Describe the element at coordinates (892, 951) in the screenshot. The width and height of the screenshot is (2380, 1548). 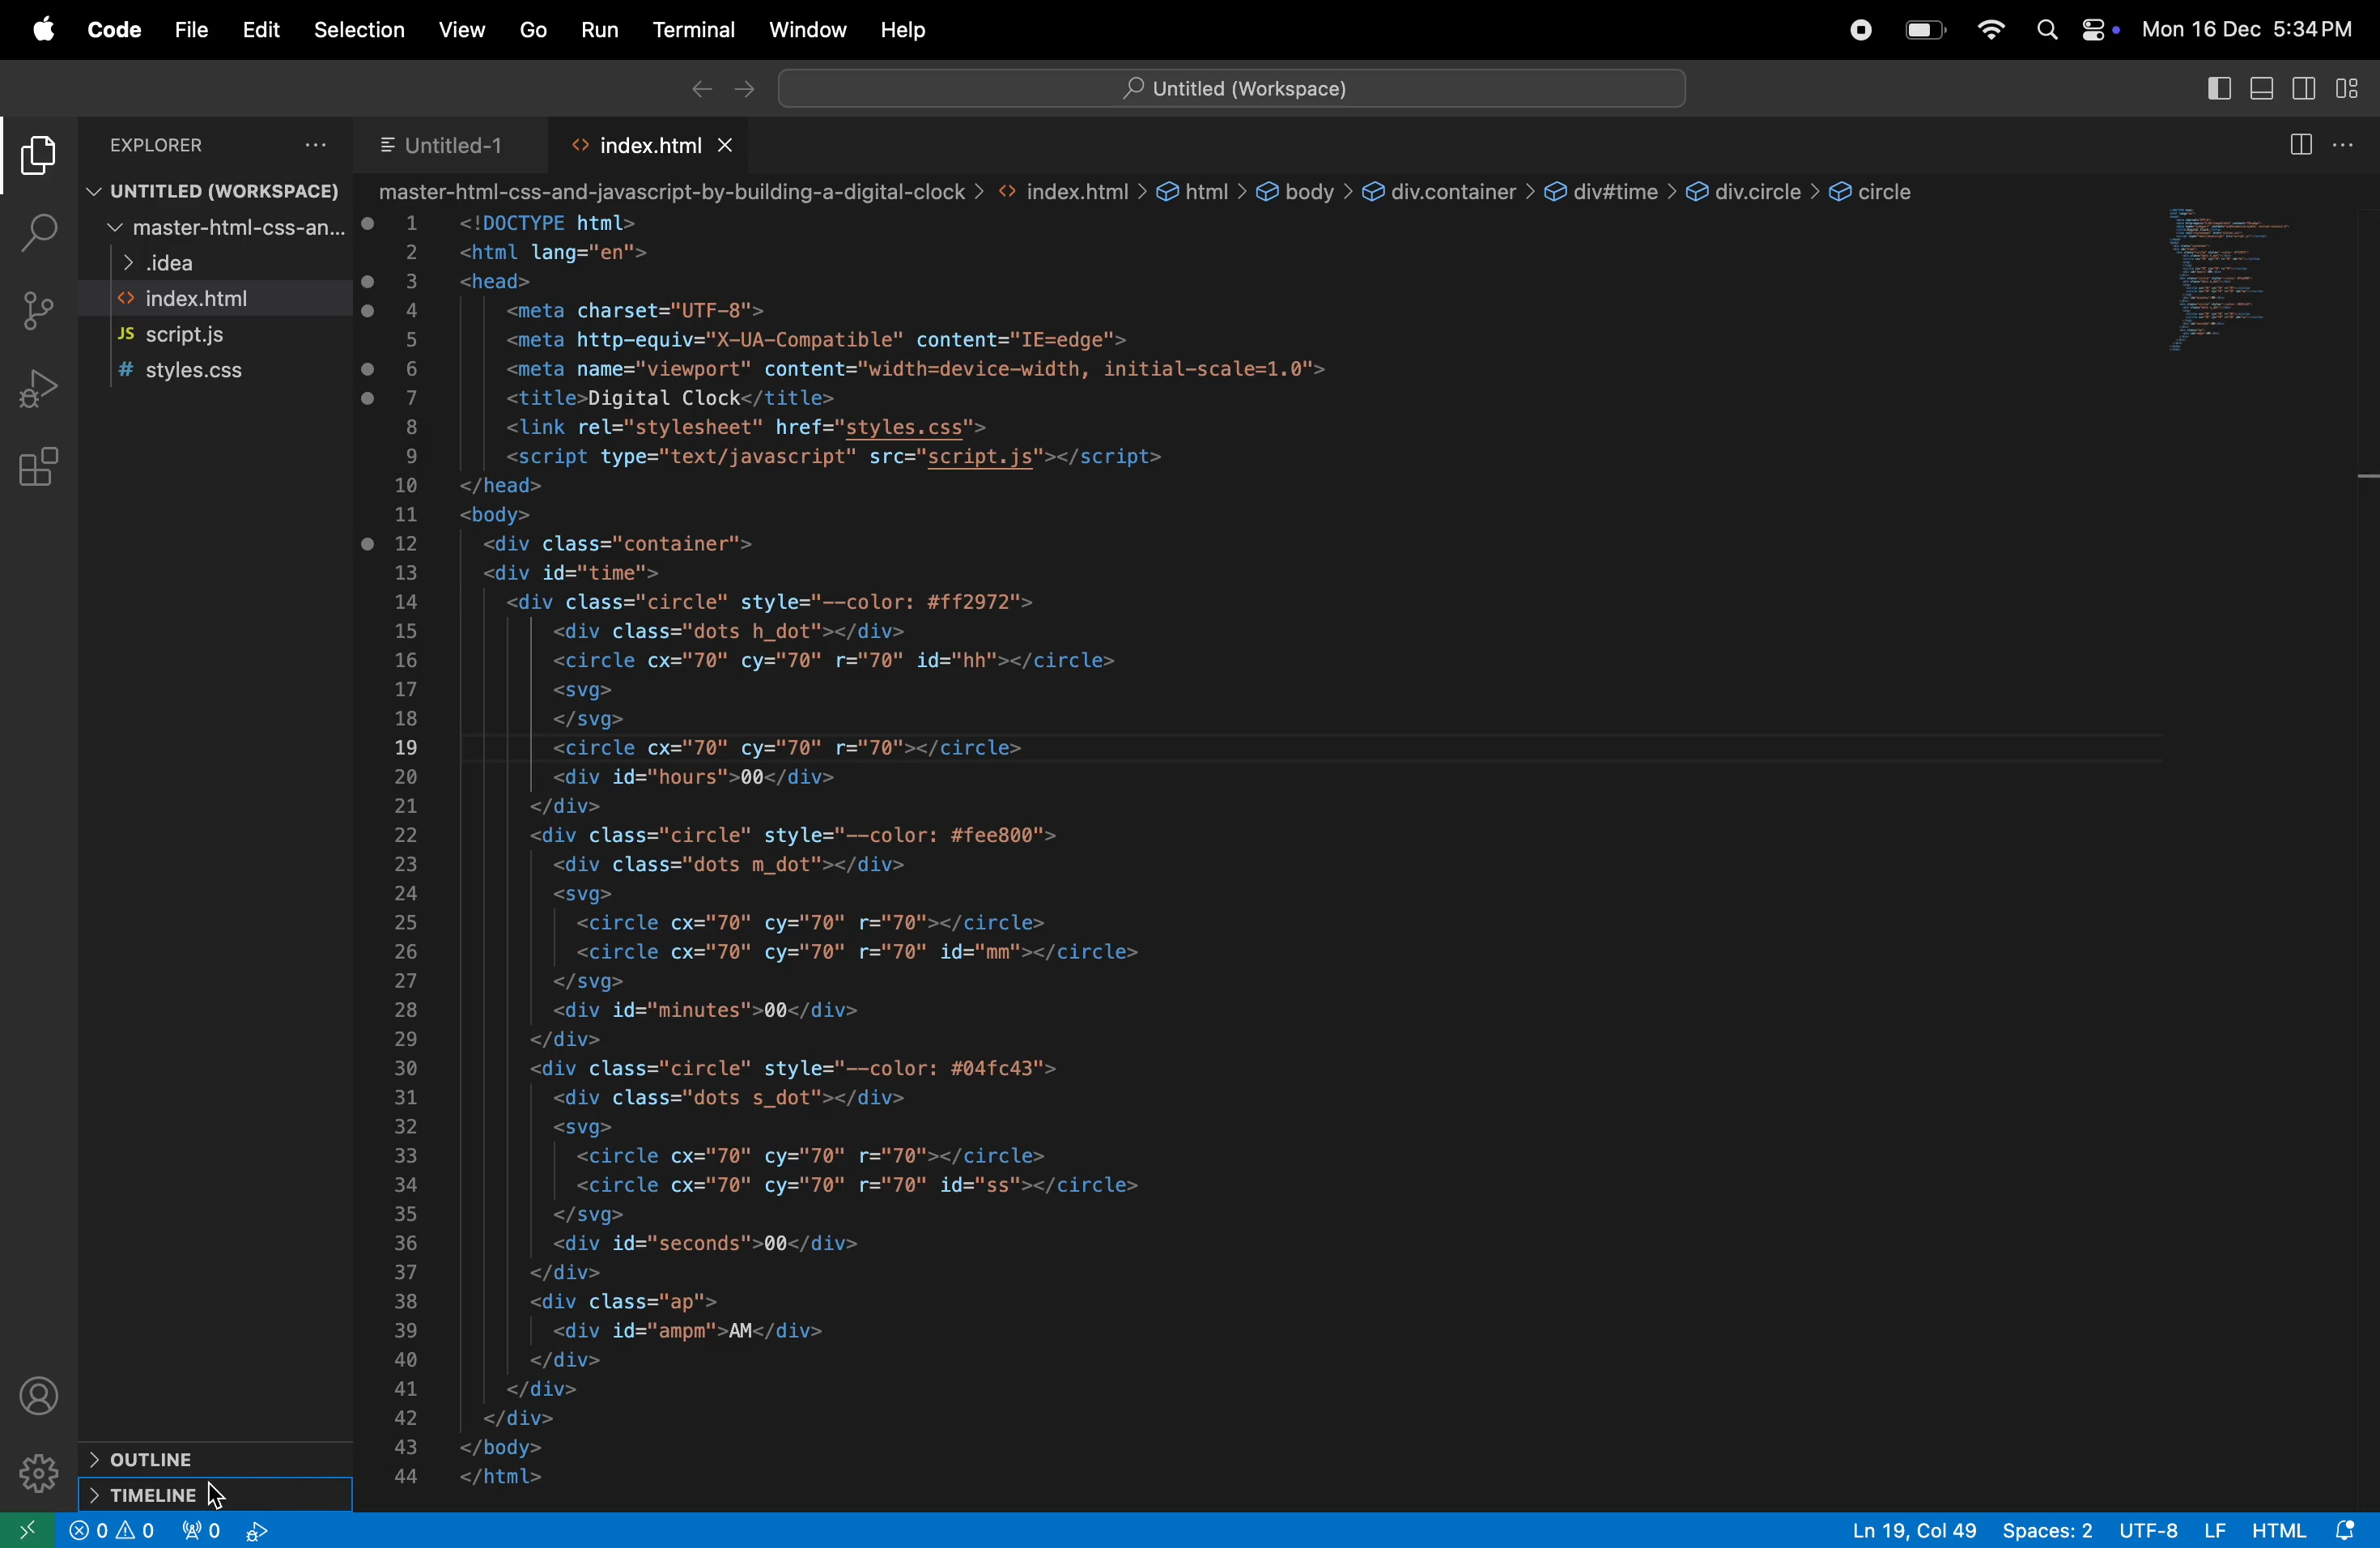
I see `<circle cx="70" cy="70" r="70" id="mm"></circle>` at that location.